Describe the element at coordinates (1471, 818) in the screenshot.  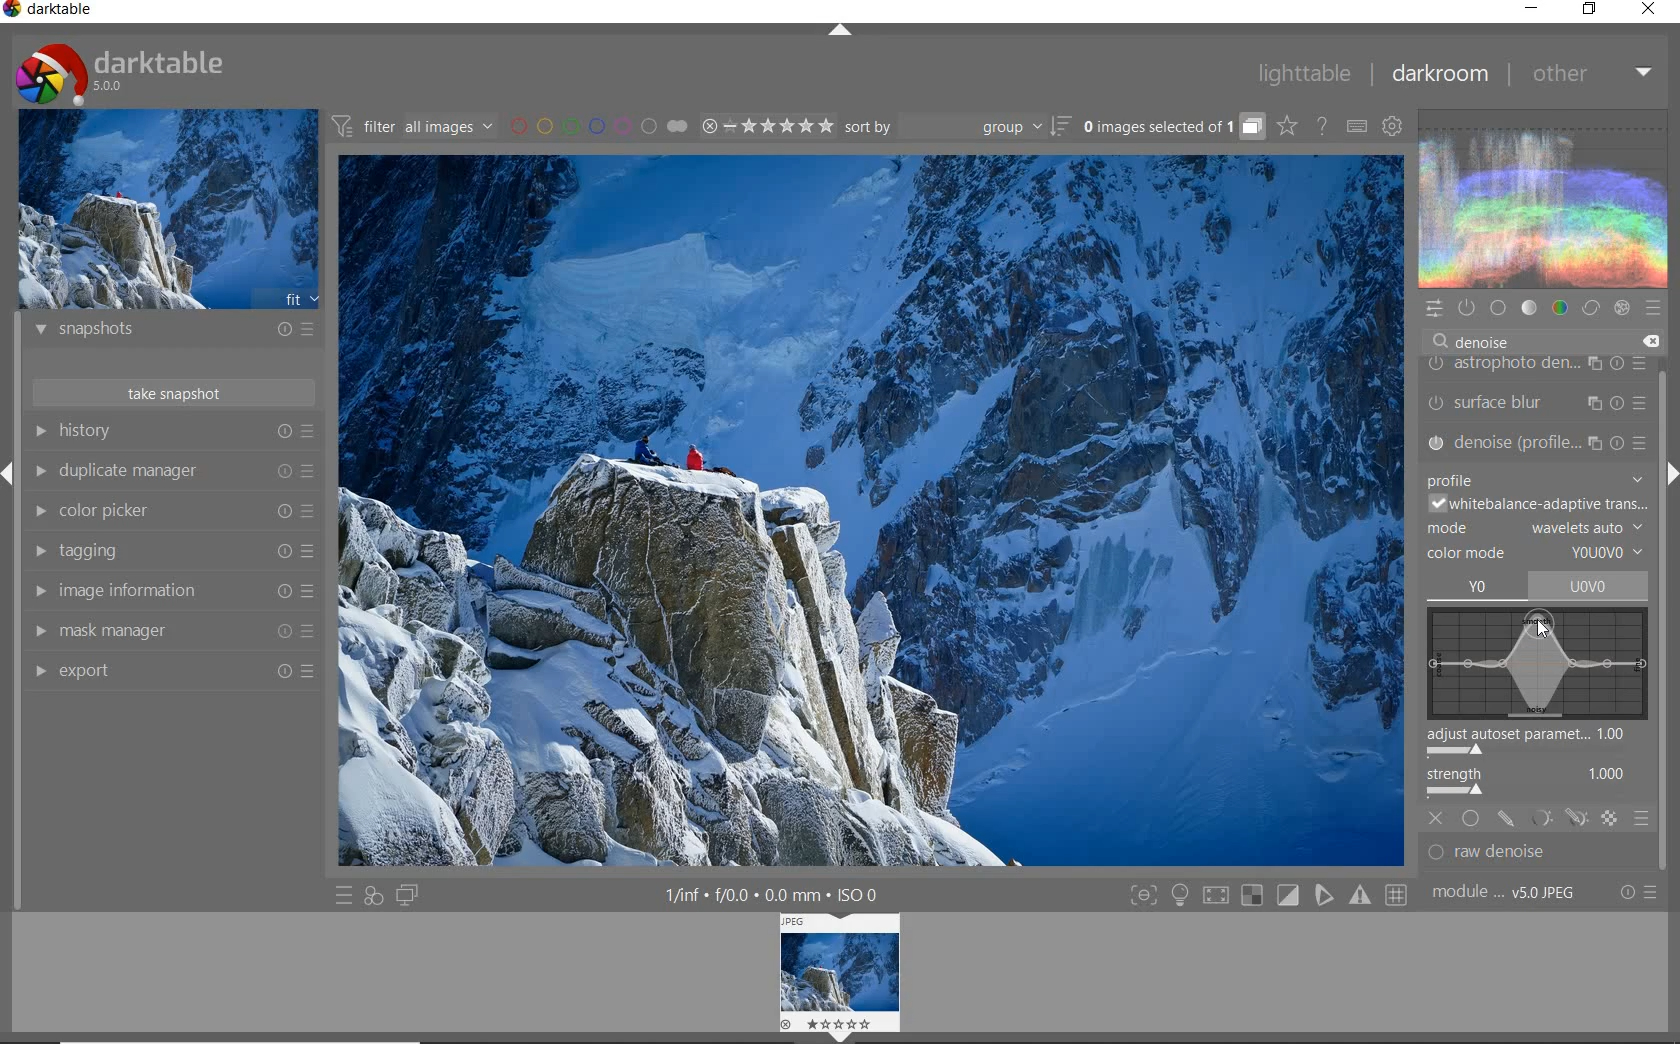
I see `UNIFORMLY` at that location.